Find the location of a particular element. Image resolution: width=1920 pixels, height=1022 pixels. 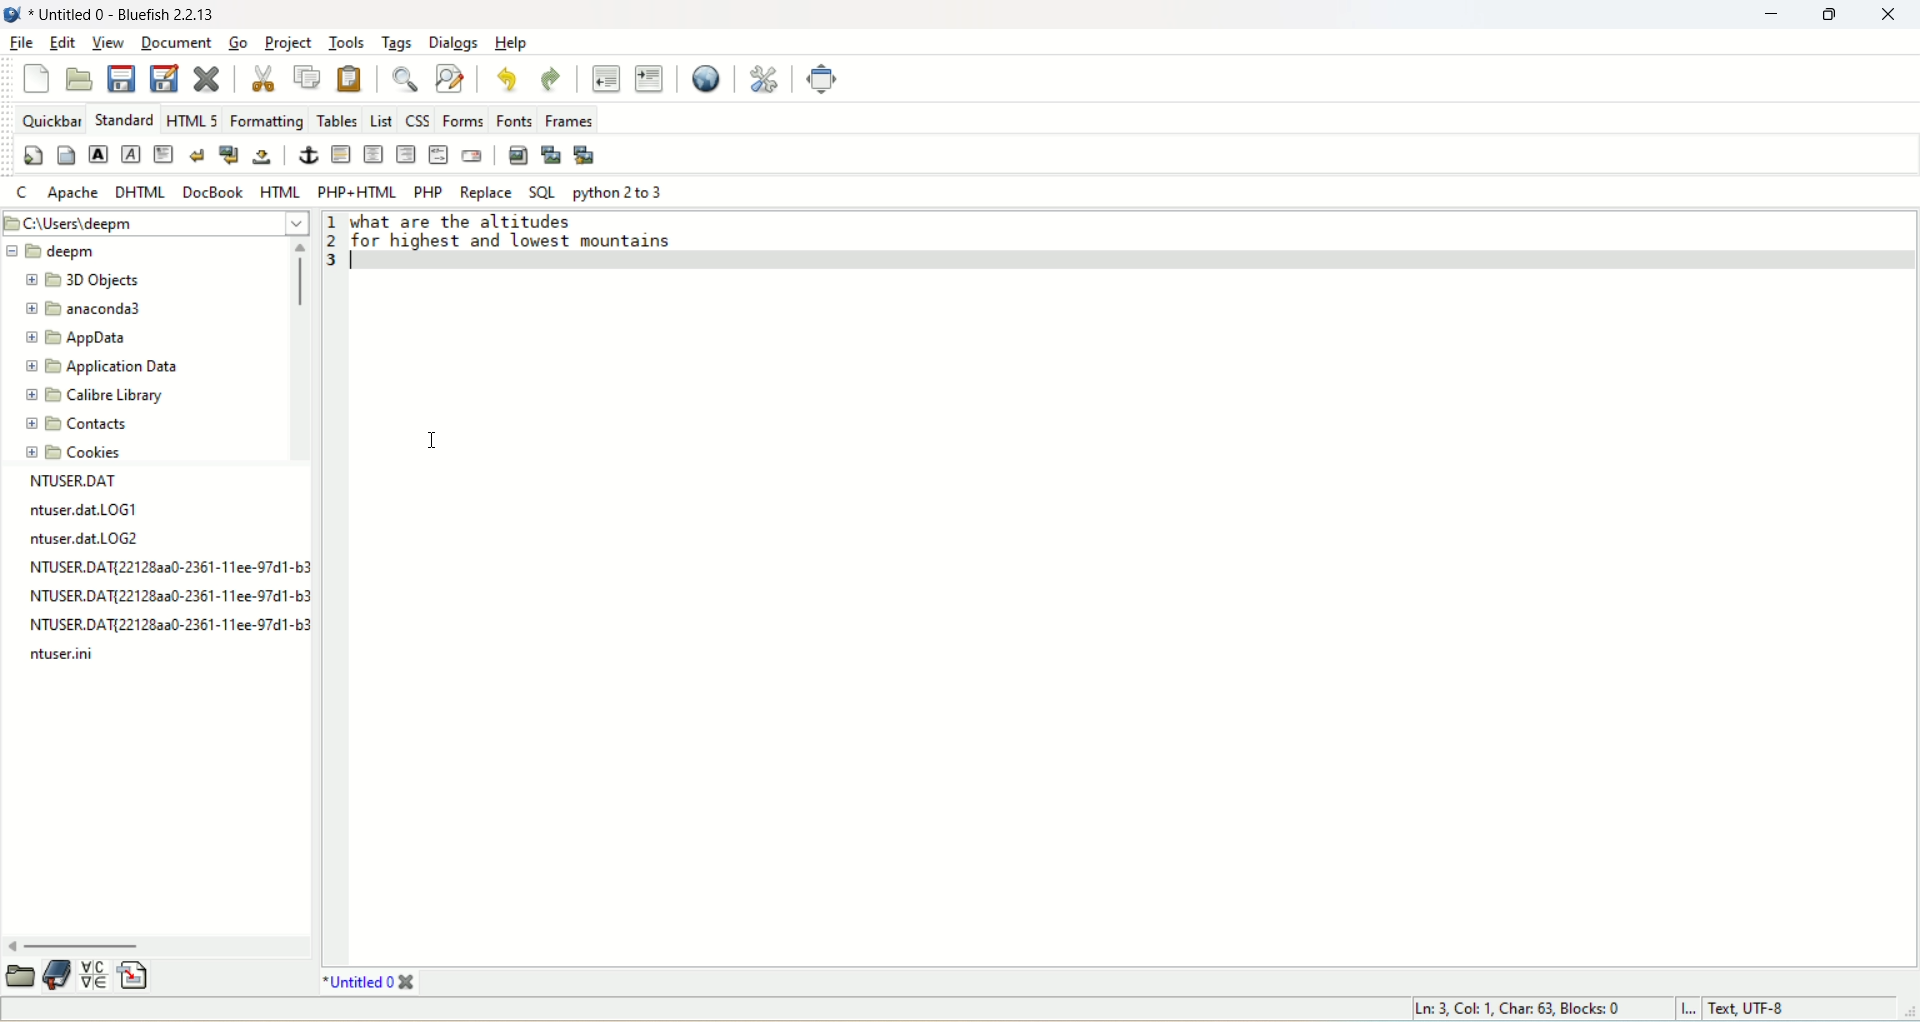

SQL is located at coordinates (541, 194).